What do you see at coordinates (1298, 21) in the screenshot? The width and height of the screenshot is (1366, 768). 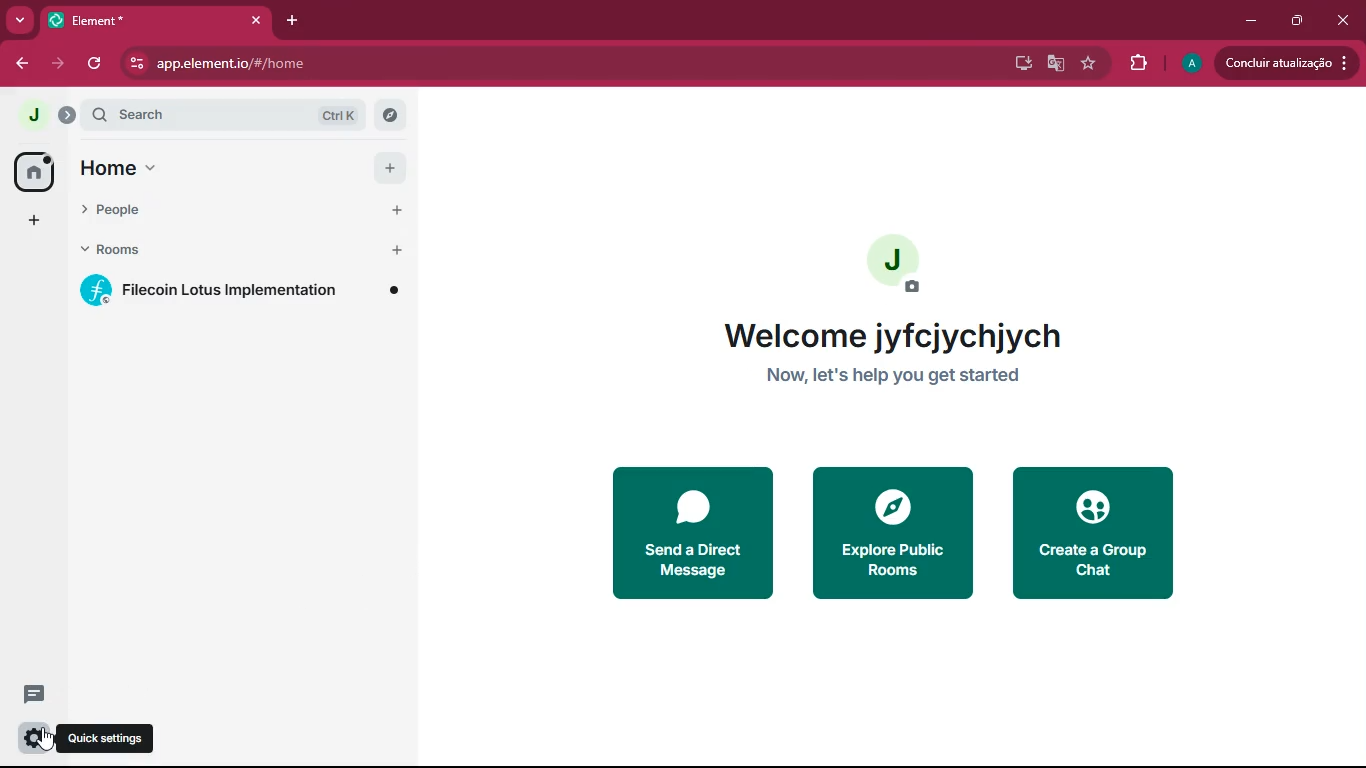 I see `restore down` at bounding box center [1298, 21].